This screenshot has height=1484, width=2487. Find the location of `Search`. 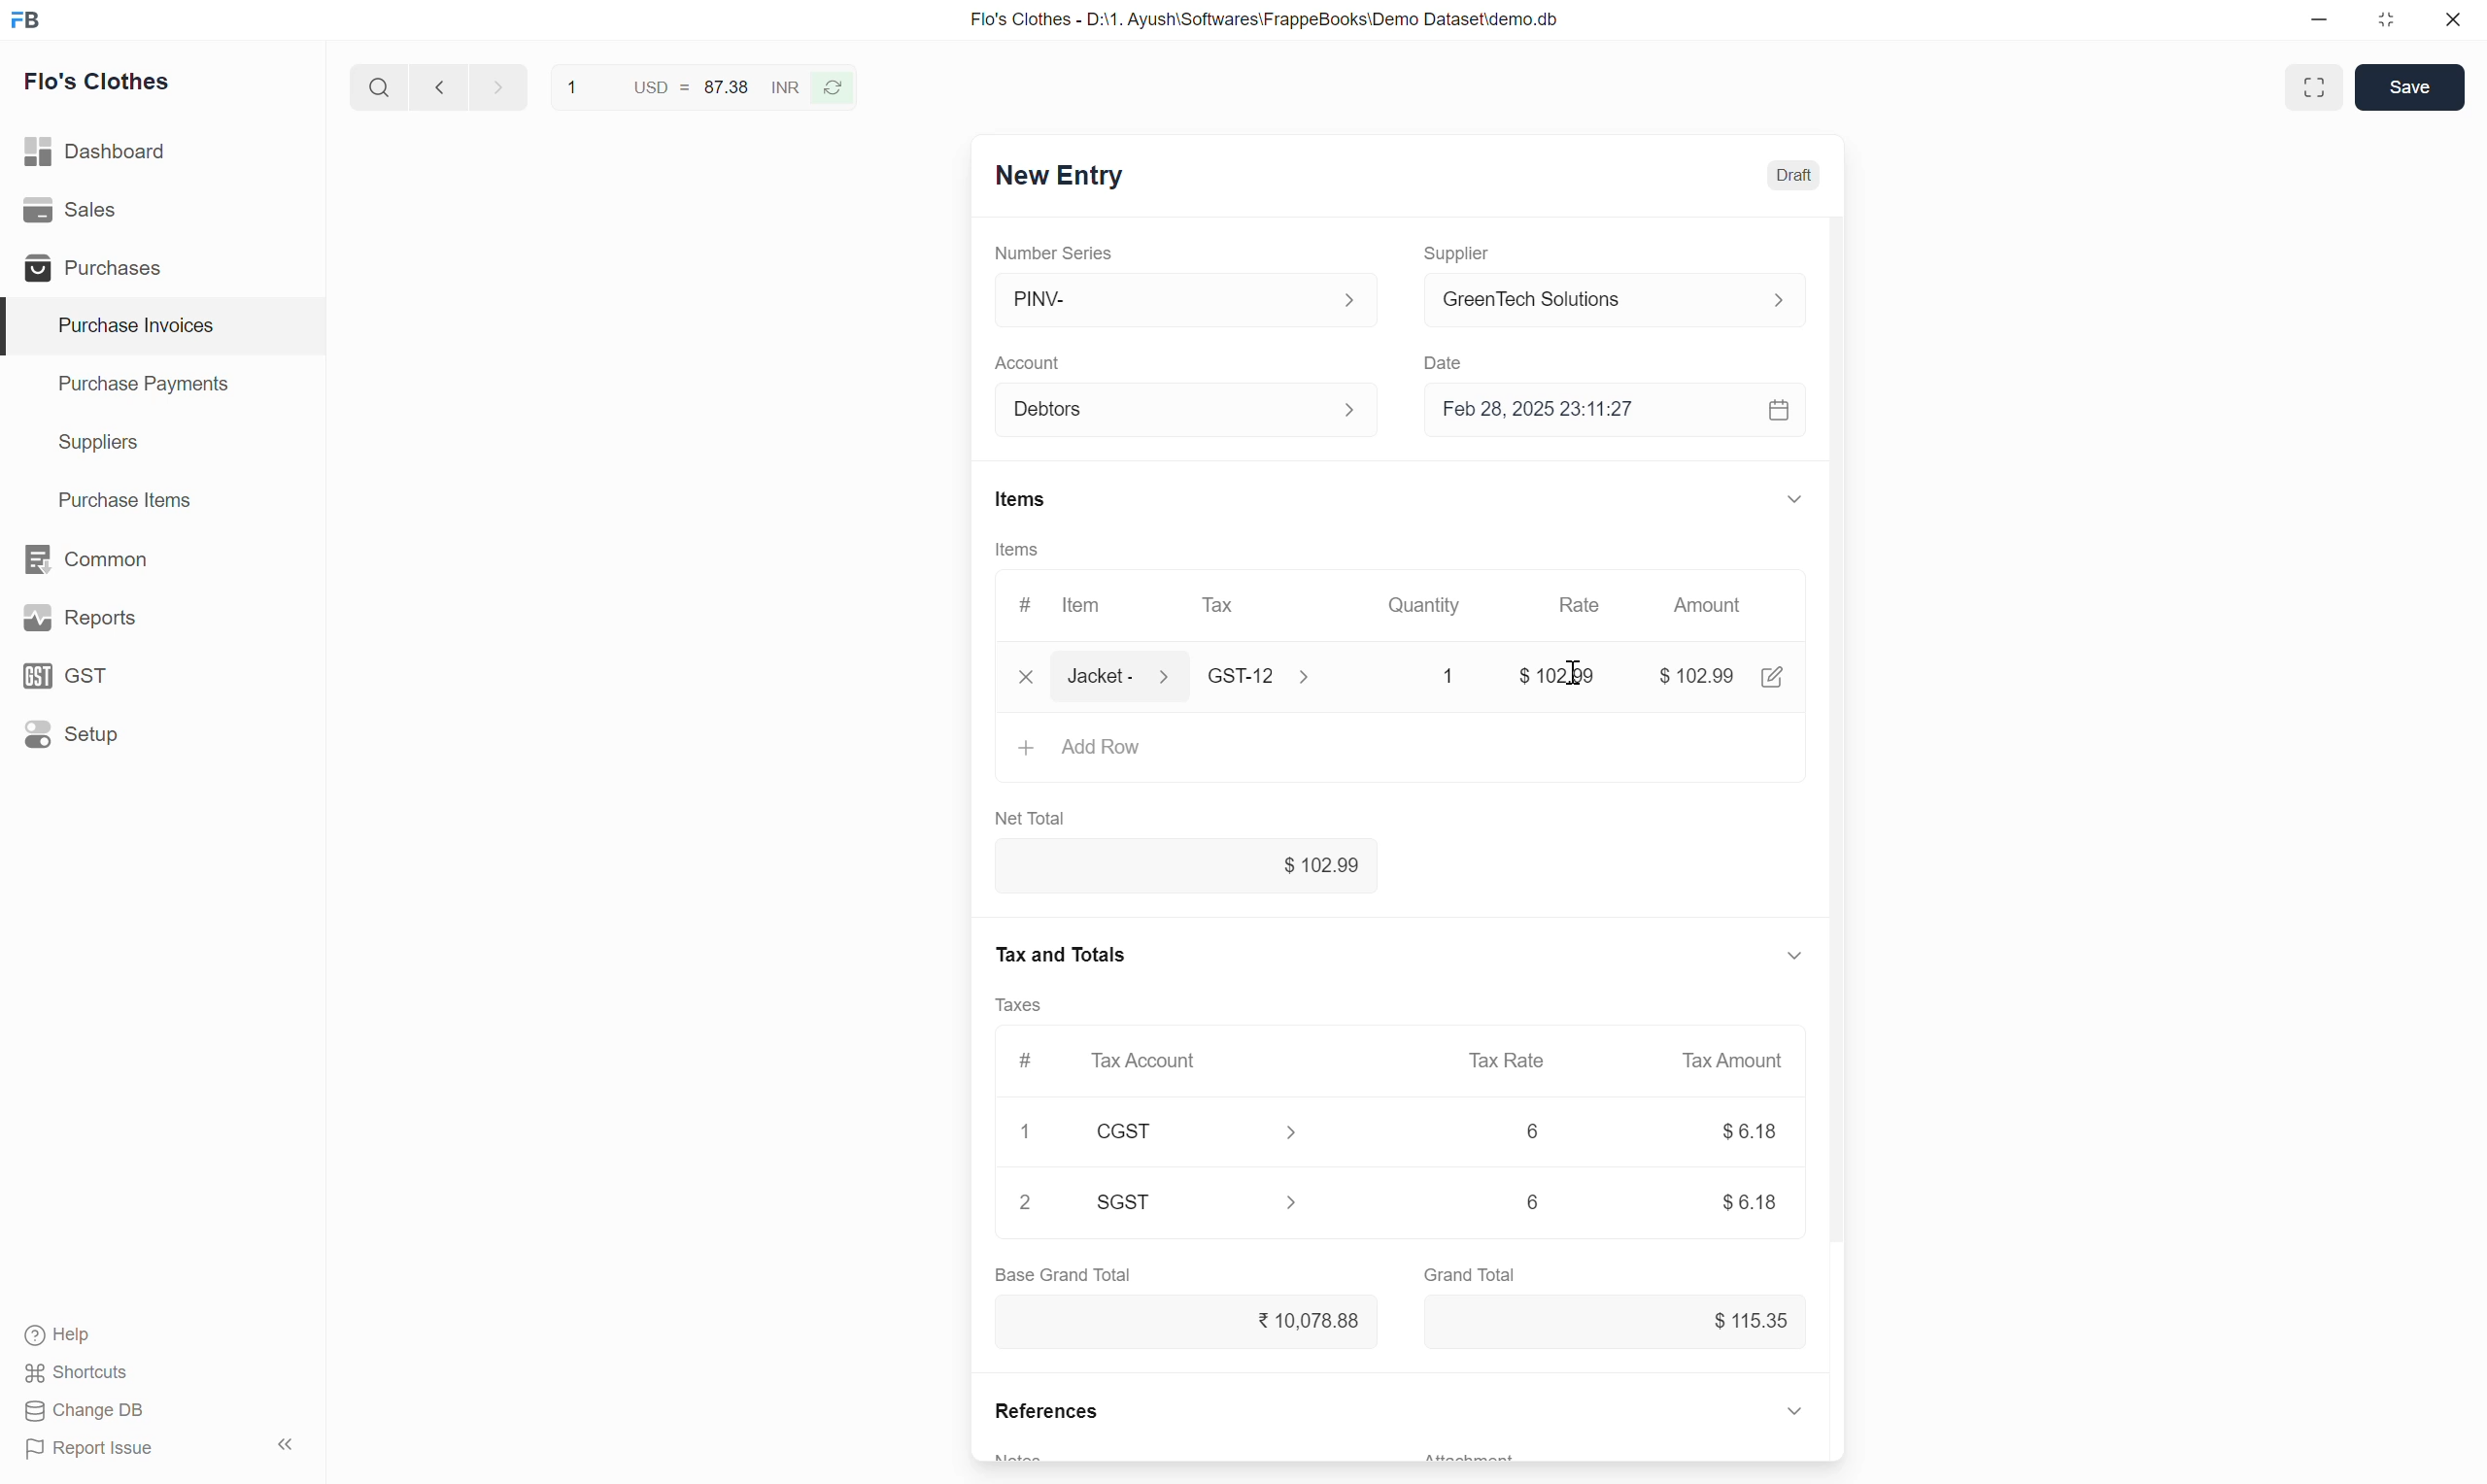

Search is located at coordinates (380, 86).